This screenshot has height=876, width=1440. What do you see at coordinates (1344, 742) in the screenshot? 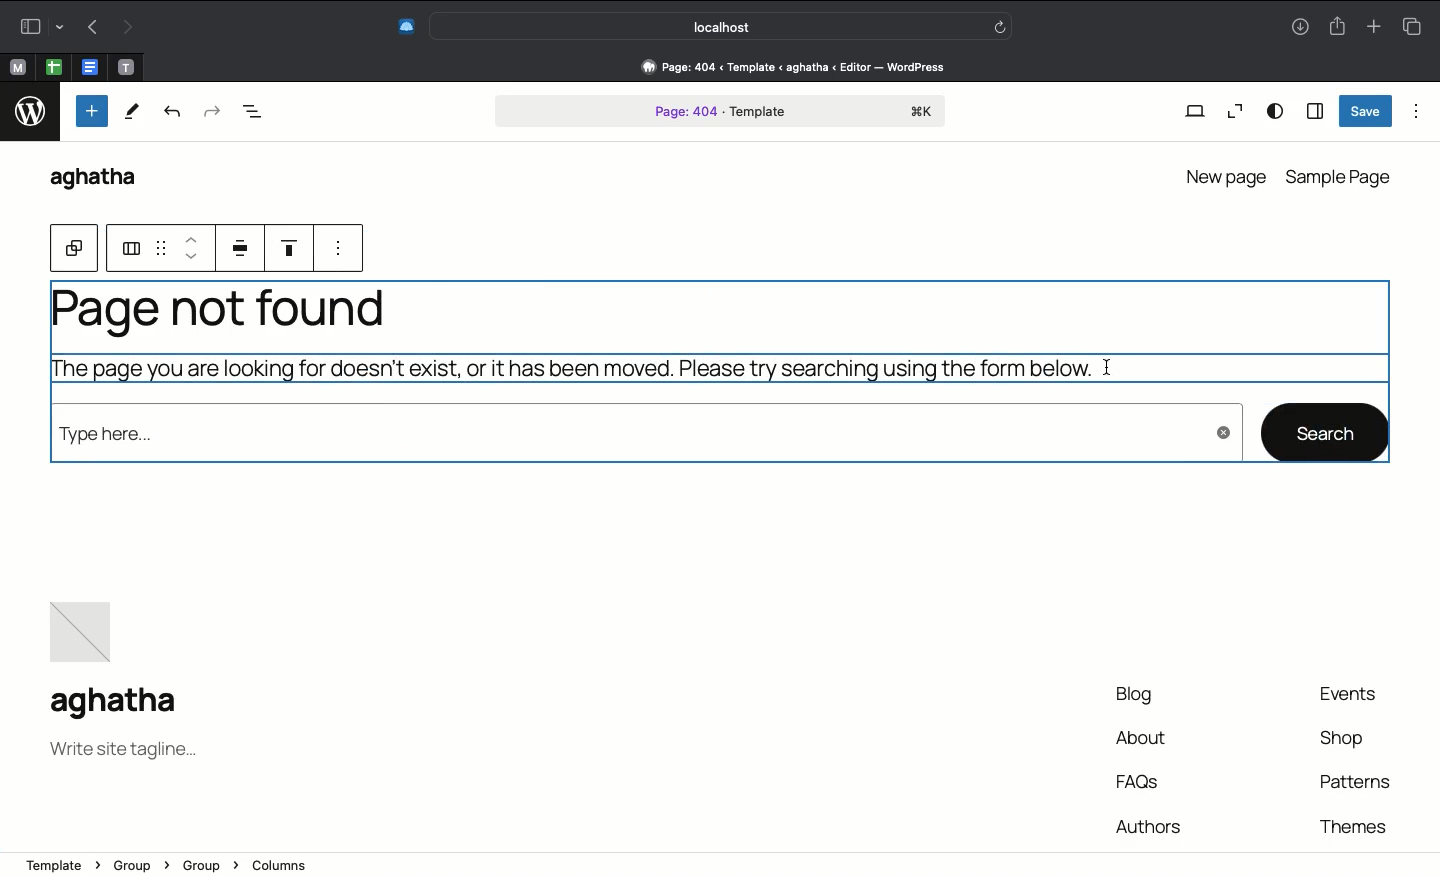
I see `Shop` at bounding box center [1344, 742].